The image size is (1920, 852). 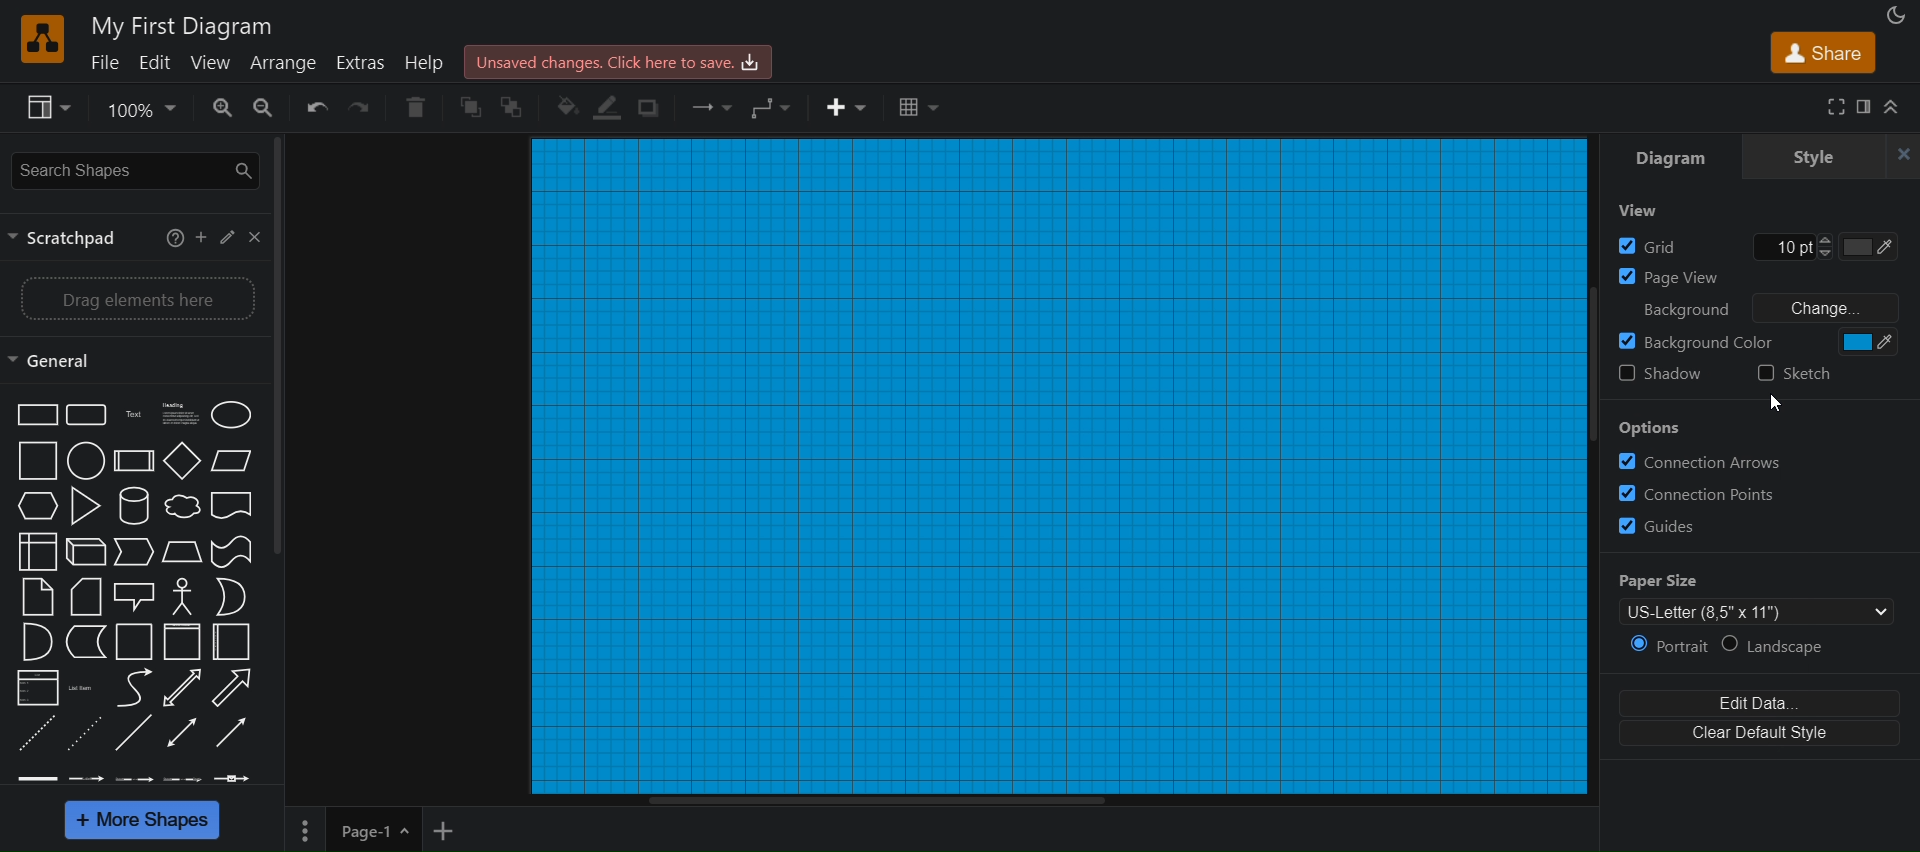 What do you see at coordinates (521, 104) in the screenshot?
I see `to back` at bounding box center [521, 104].